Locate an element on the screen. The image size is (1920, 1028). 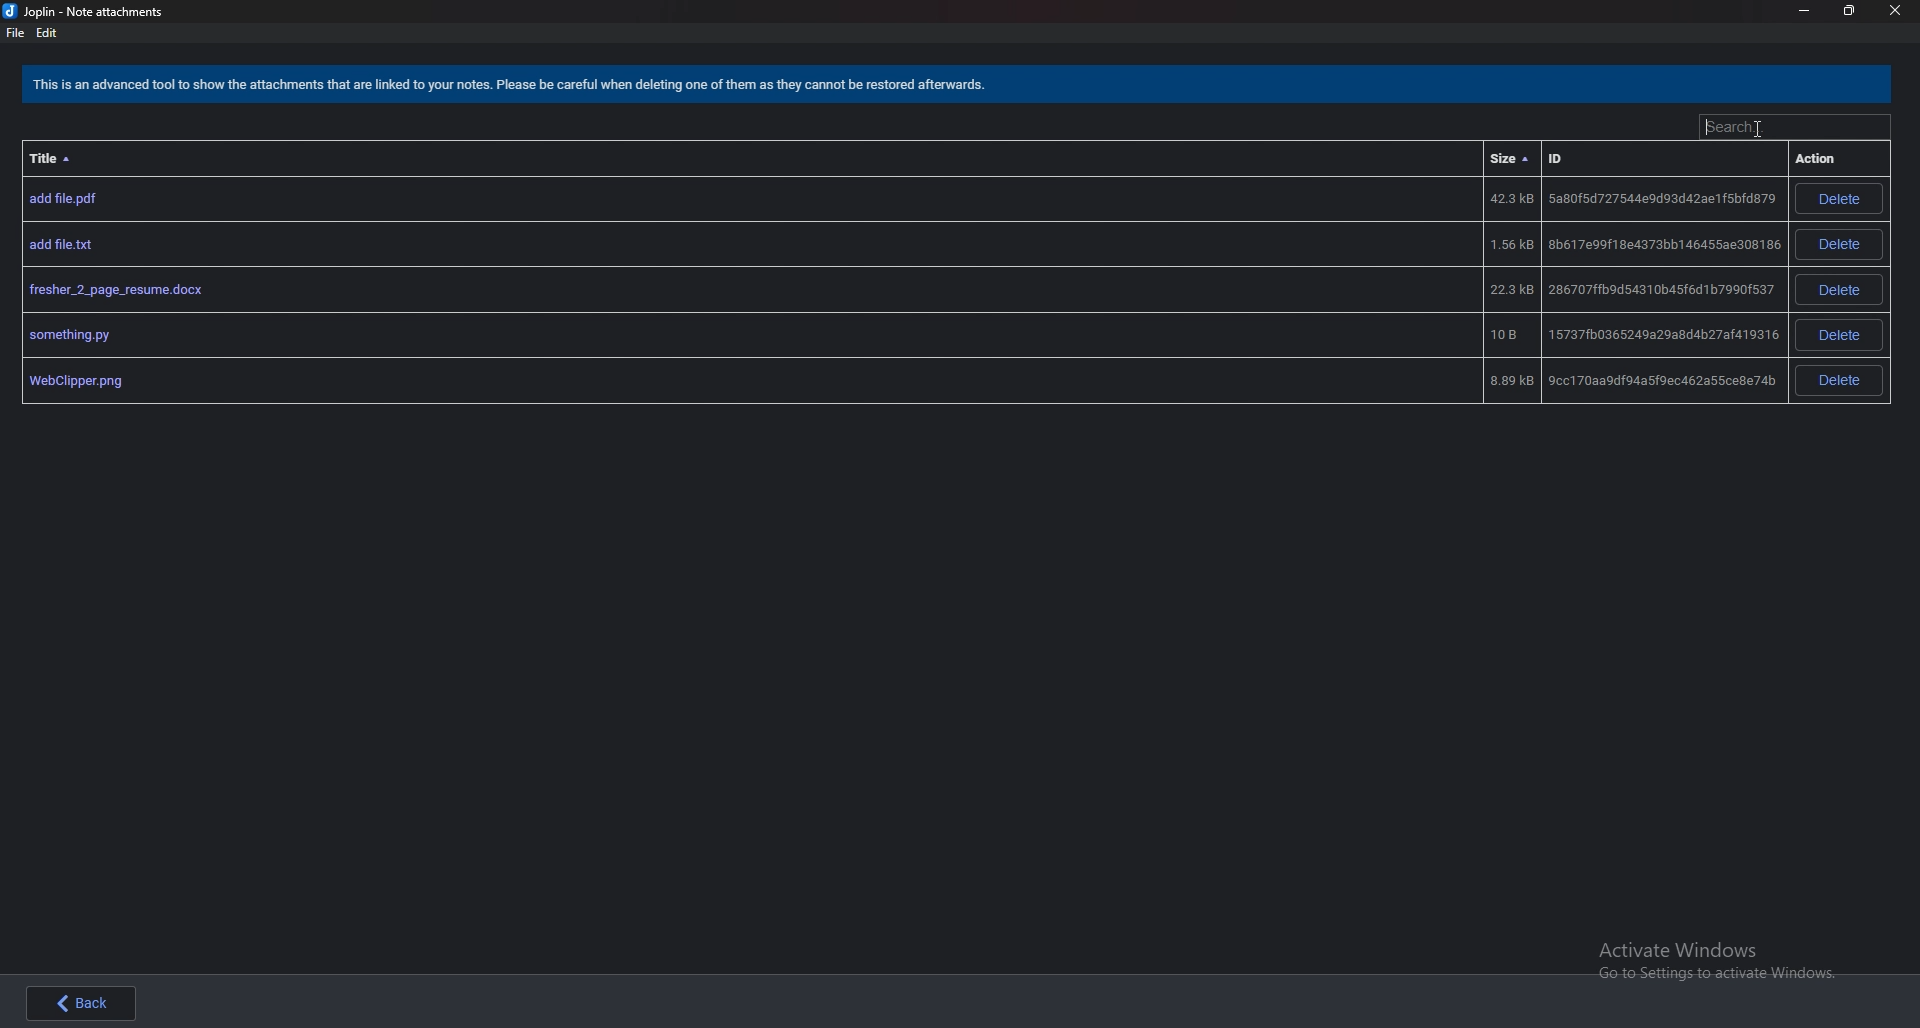
title is located at coordinates (61, 157).